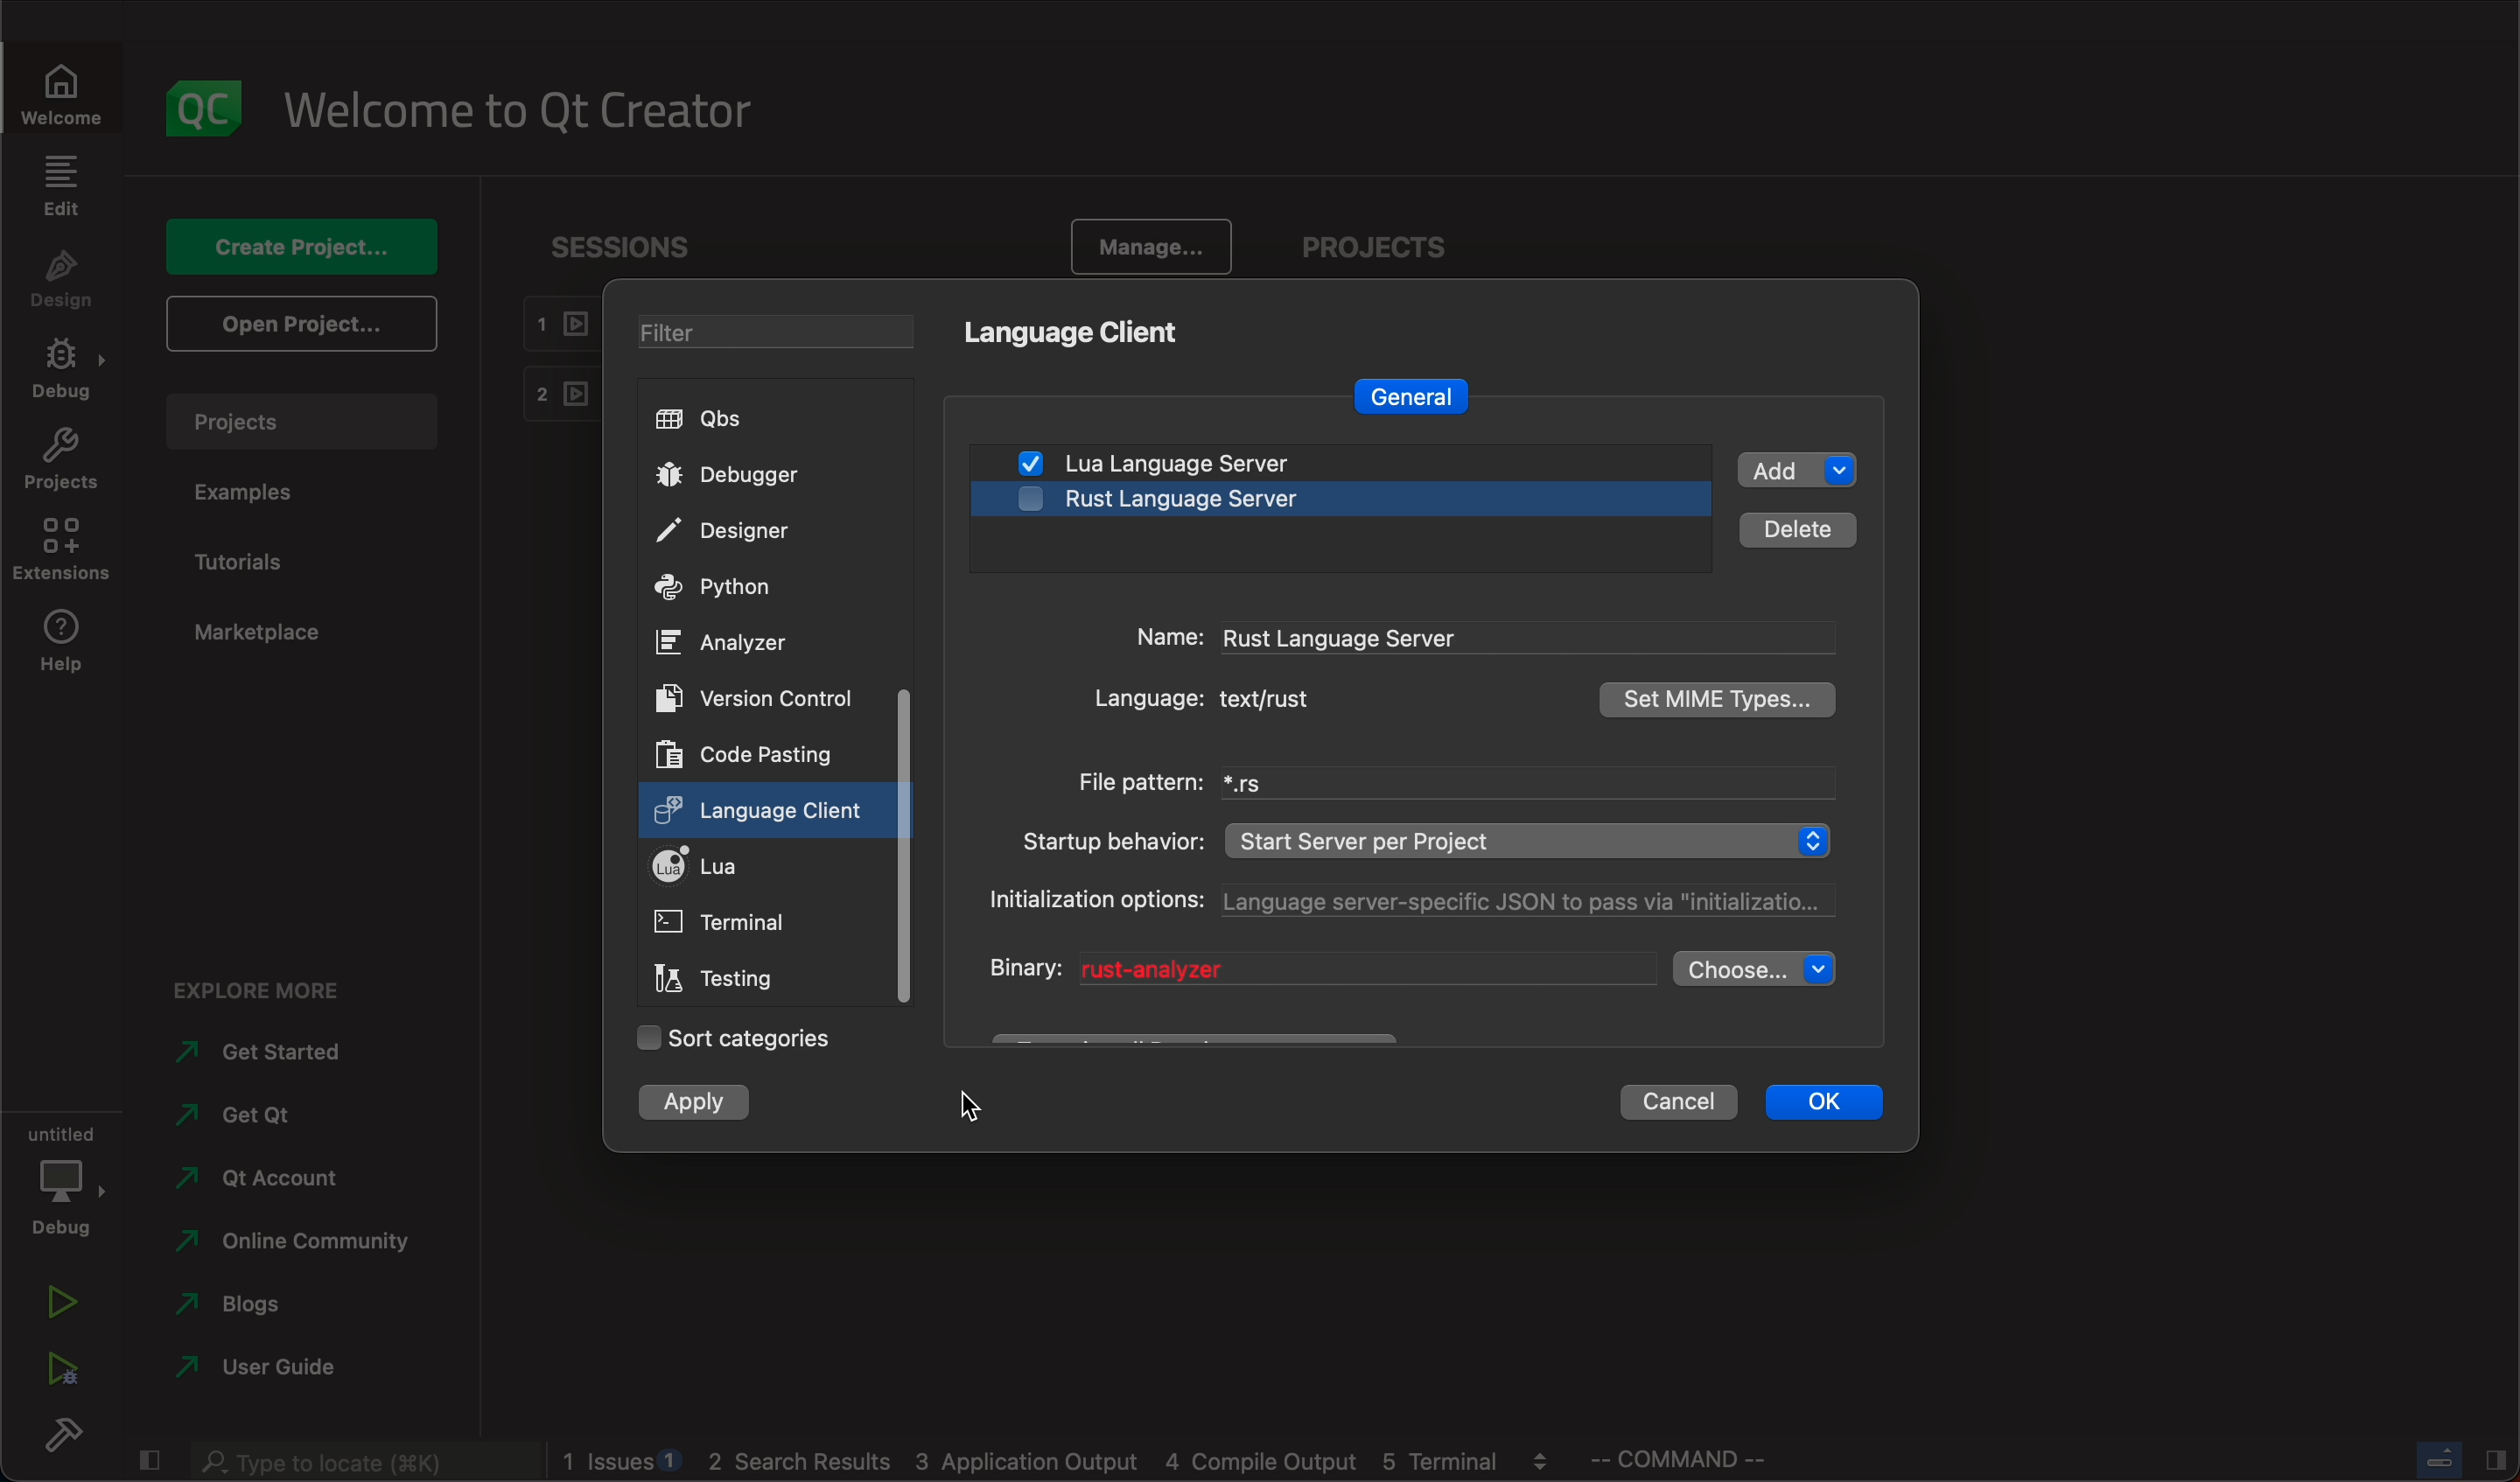 The height and width of the screenshot is (1482, 2520). What do you see at coordinates (259, 1182) in the screenshot?
I see `account` at bounding box center [259, 1182].